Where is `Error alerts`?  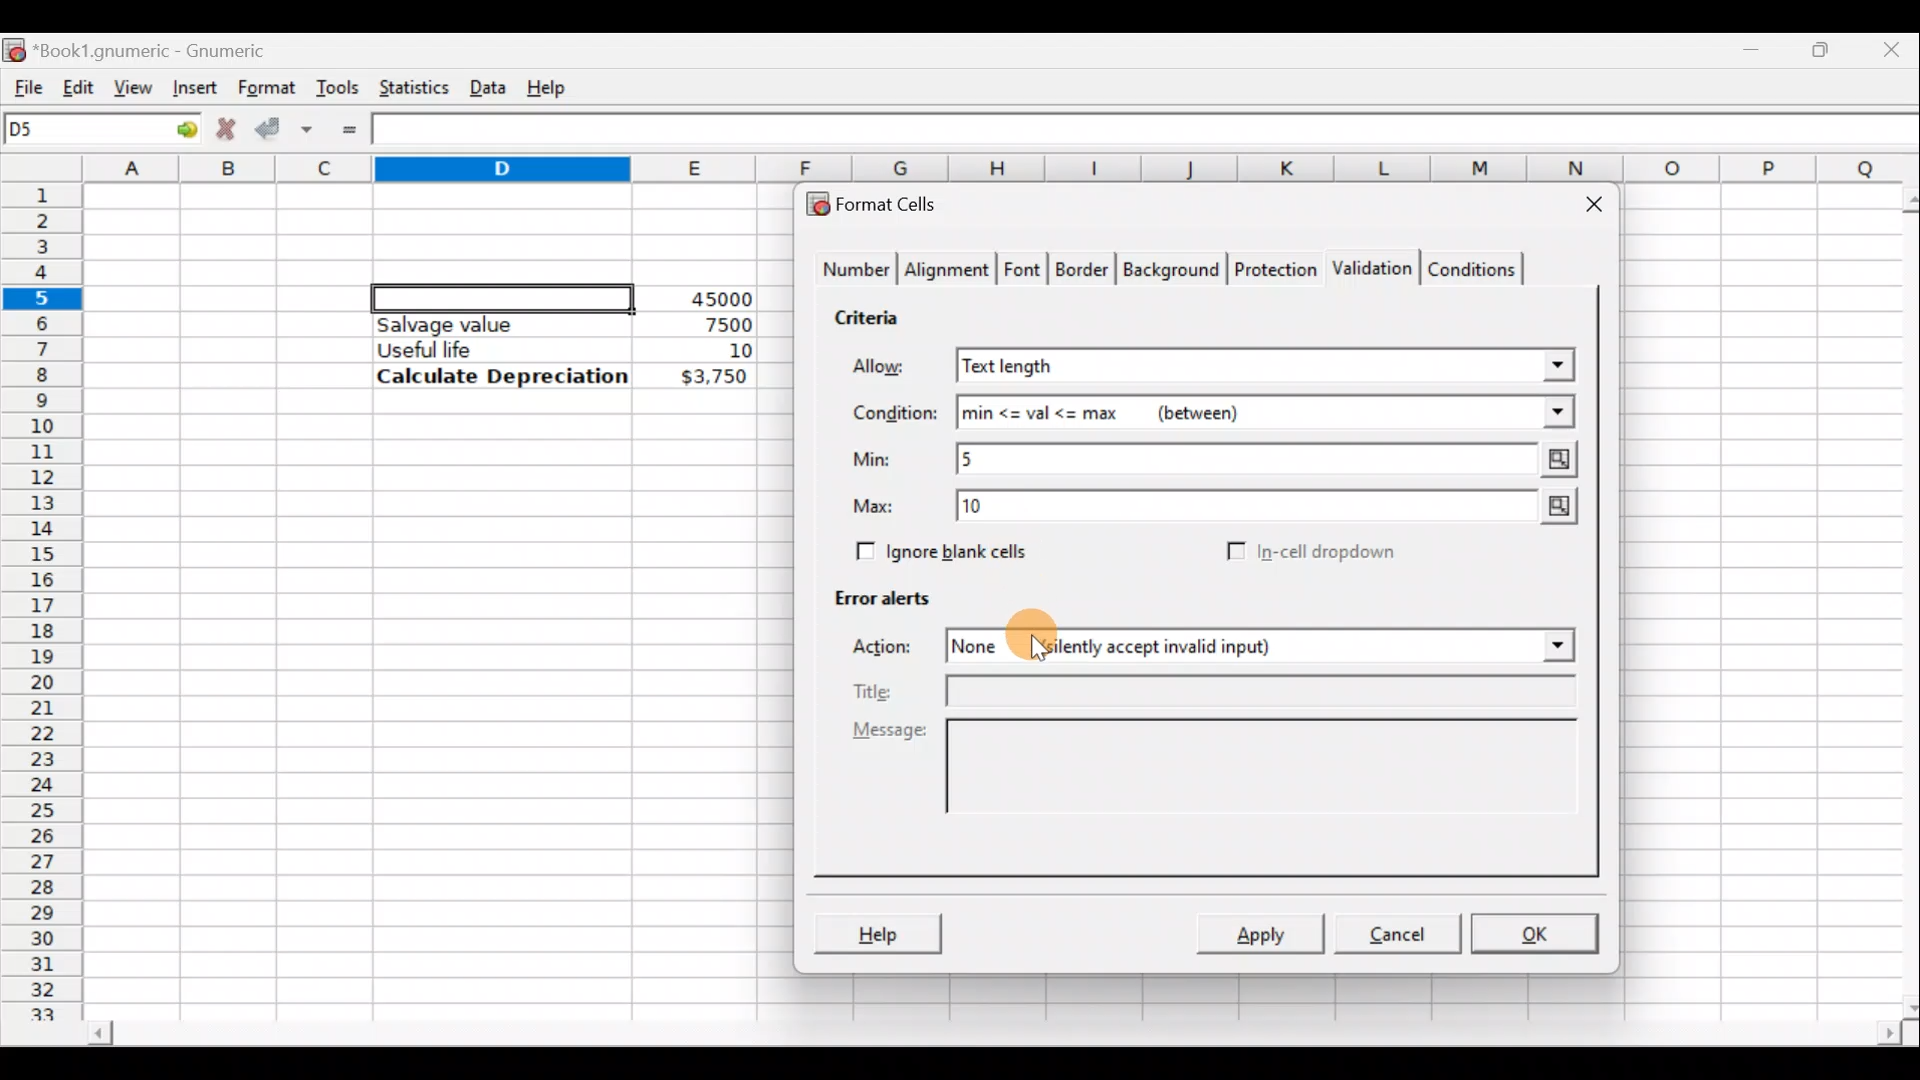
Error alerts is located at coordinates (872, 594).